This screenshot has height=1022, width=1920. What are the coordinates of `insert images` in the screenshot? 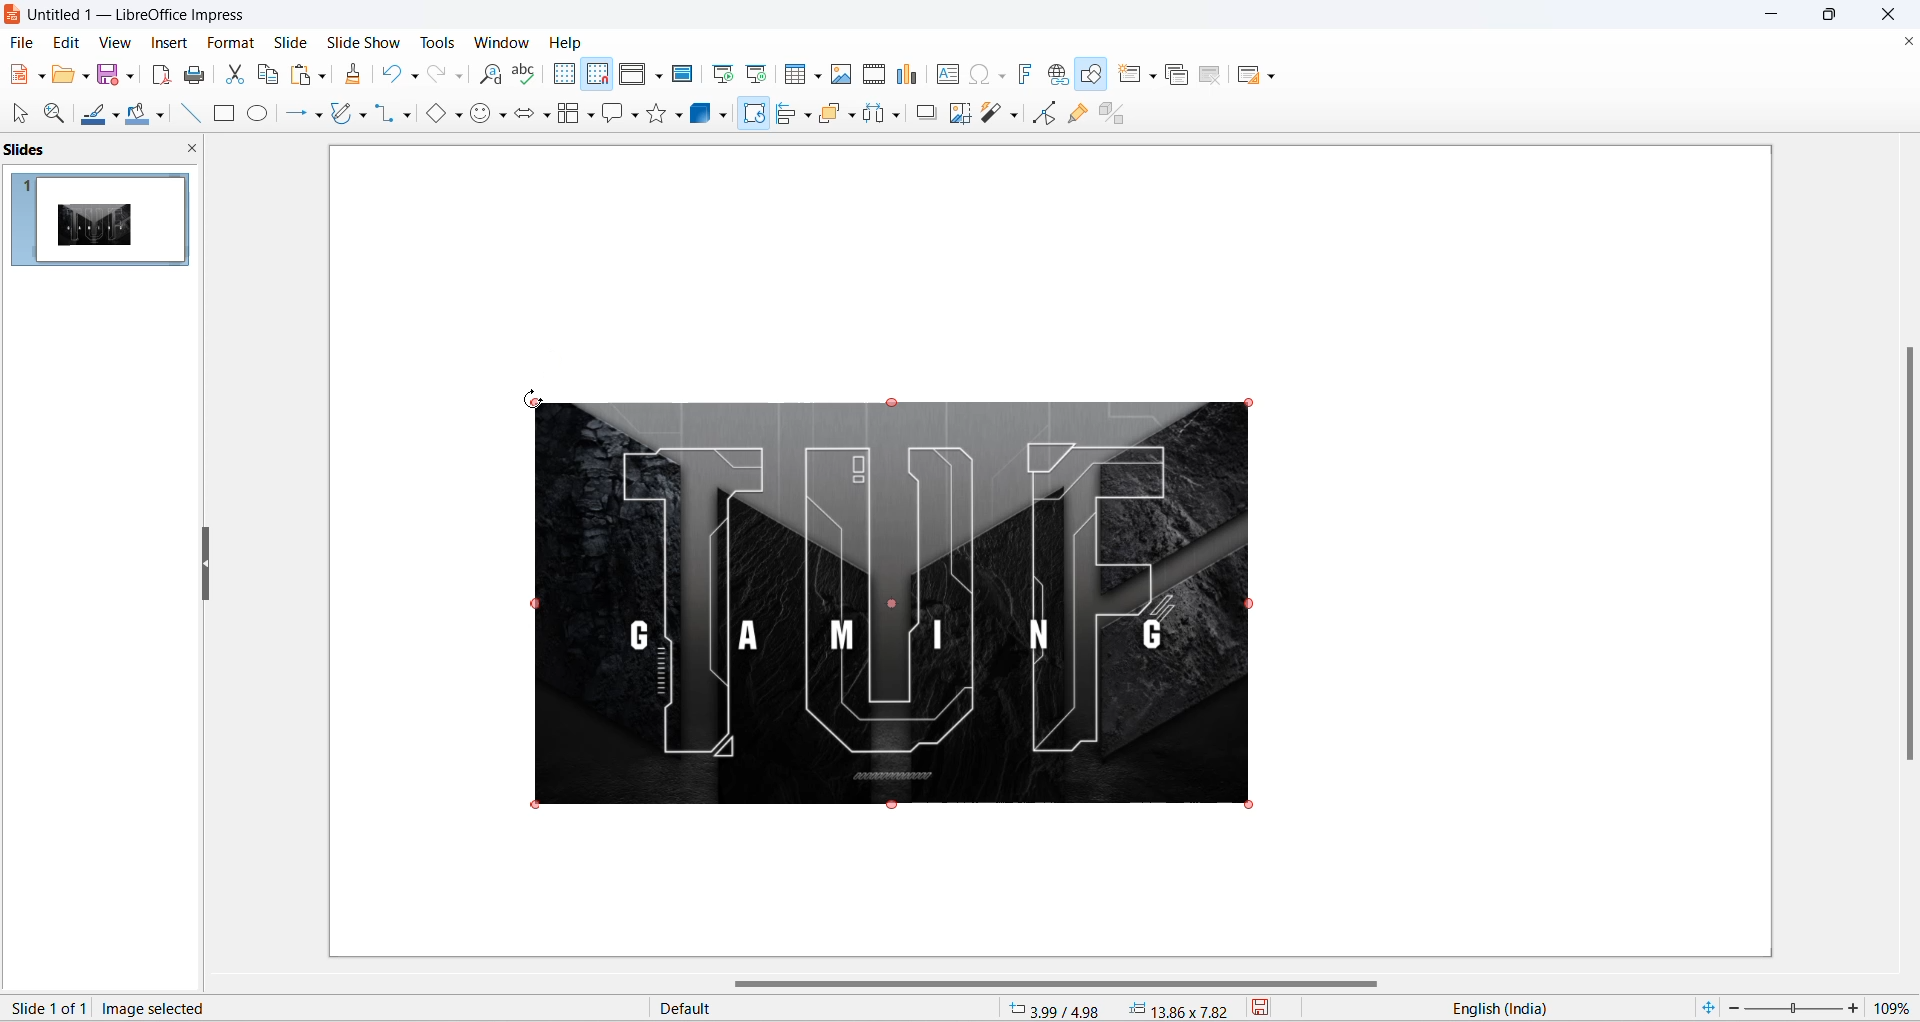 It's located at (842, 74).